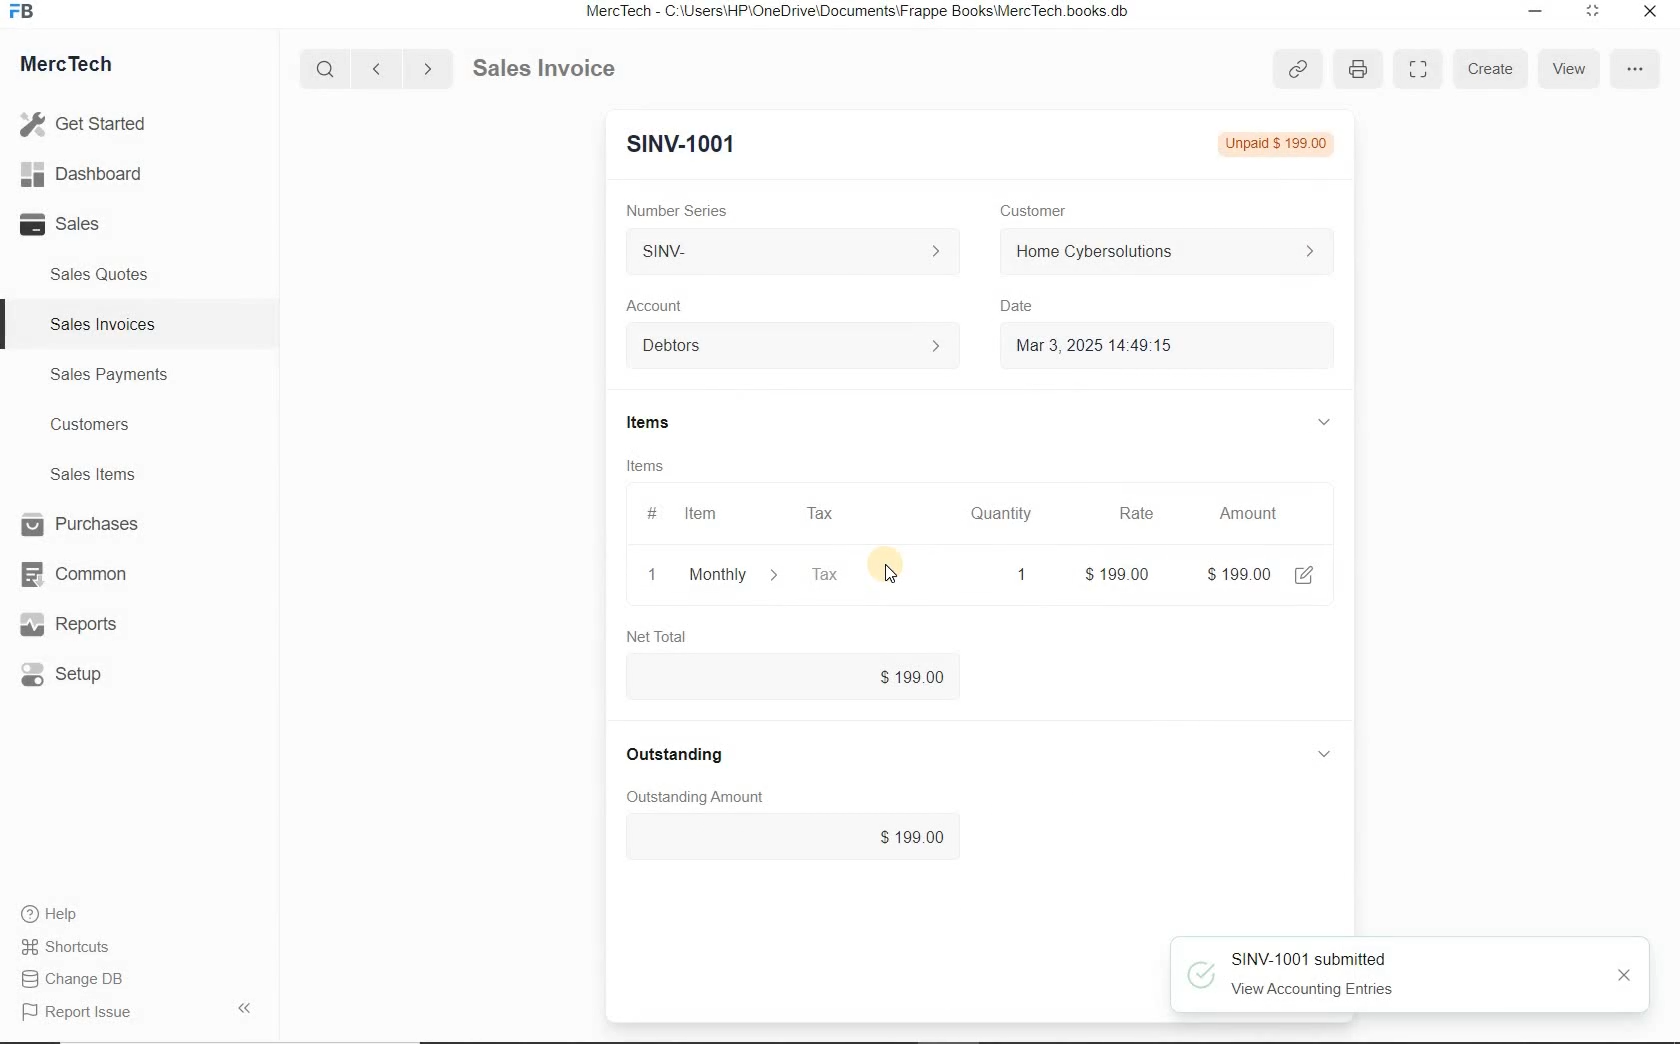 Image resolution: width=1680 pixels, height=1044 pixels. I want to click on Outstanding amount, so click(694, 796).